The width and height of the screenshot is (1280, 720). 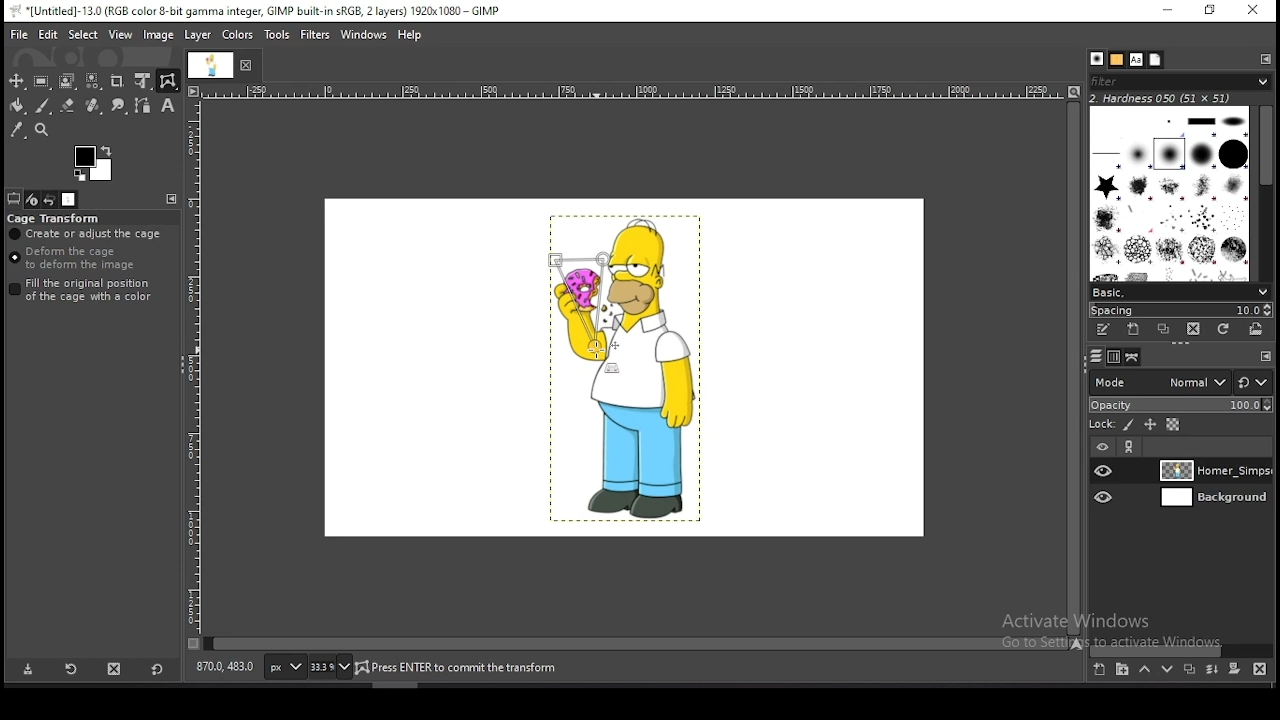 I want to click on layer, so click(x=1211, y=499).